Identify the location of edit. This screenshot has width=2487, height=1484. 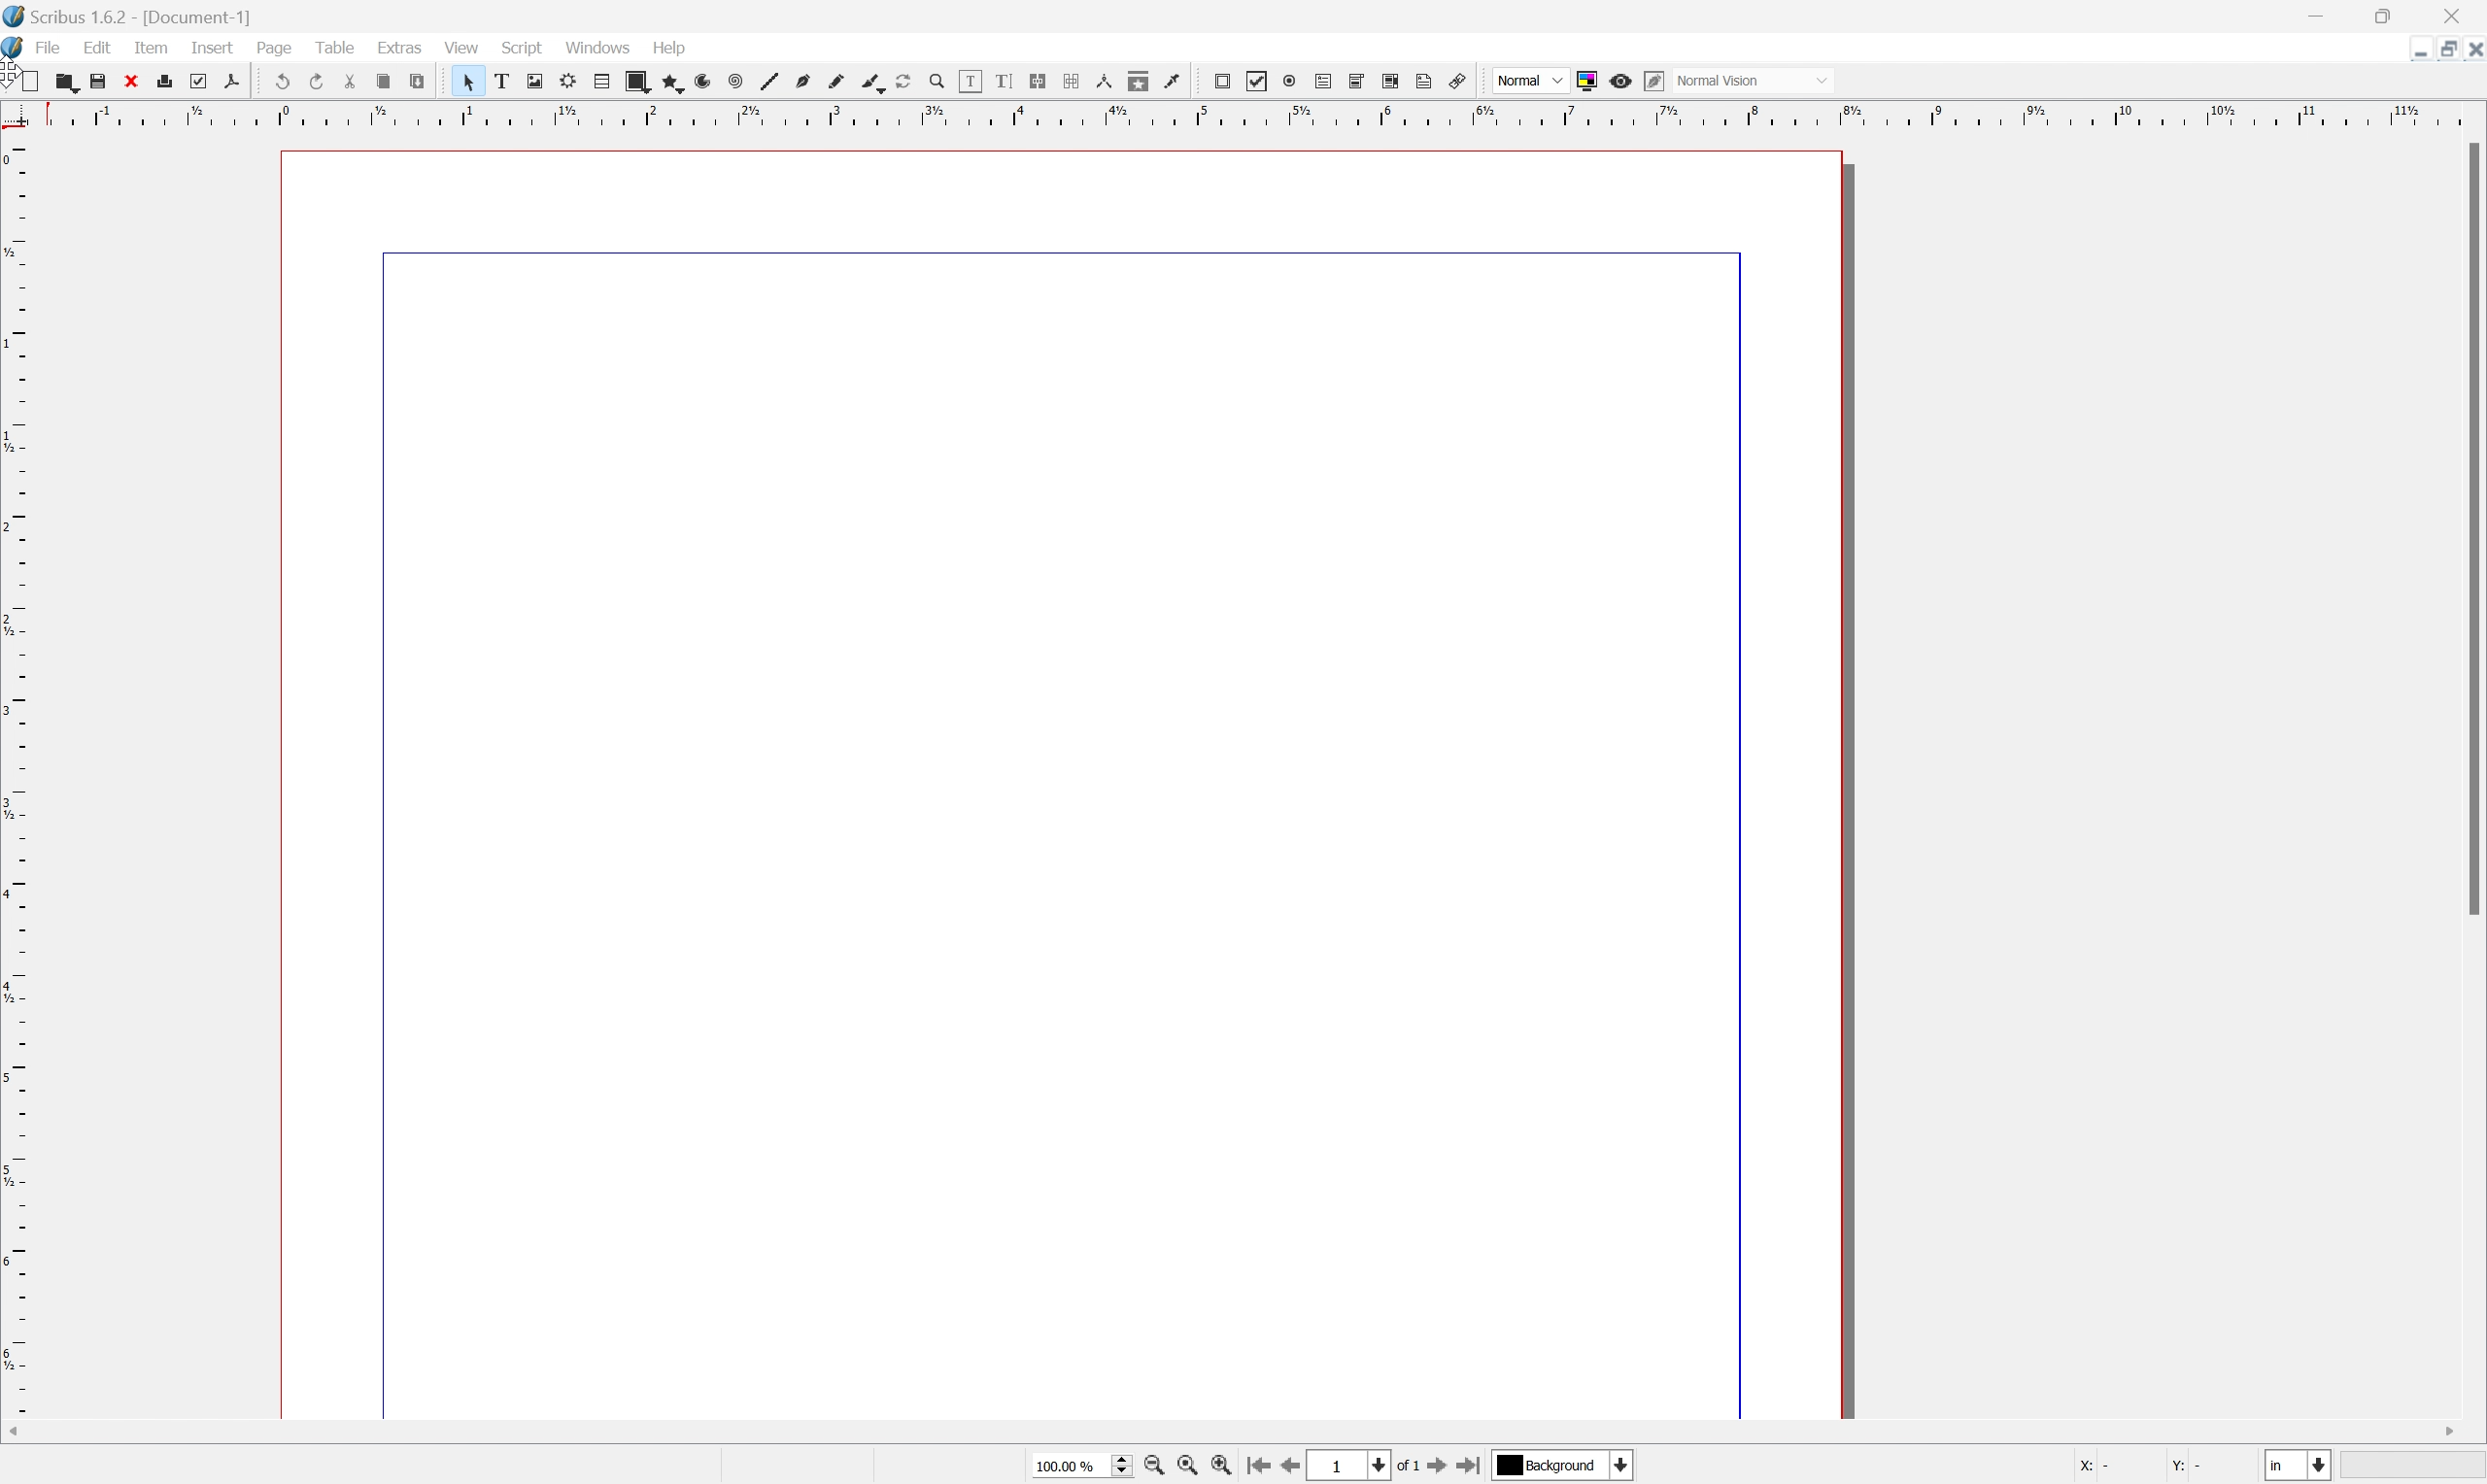
(97, 46).